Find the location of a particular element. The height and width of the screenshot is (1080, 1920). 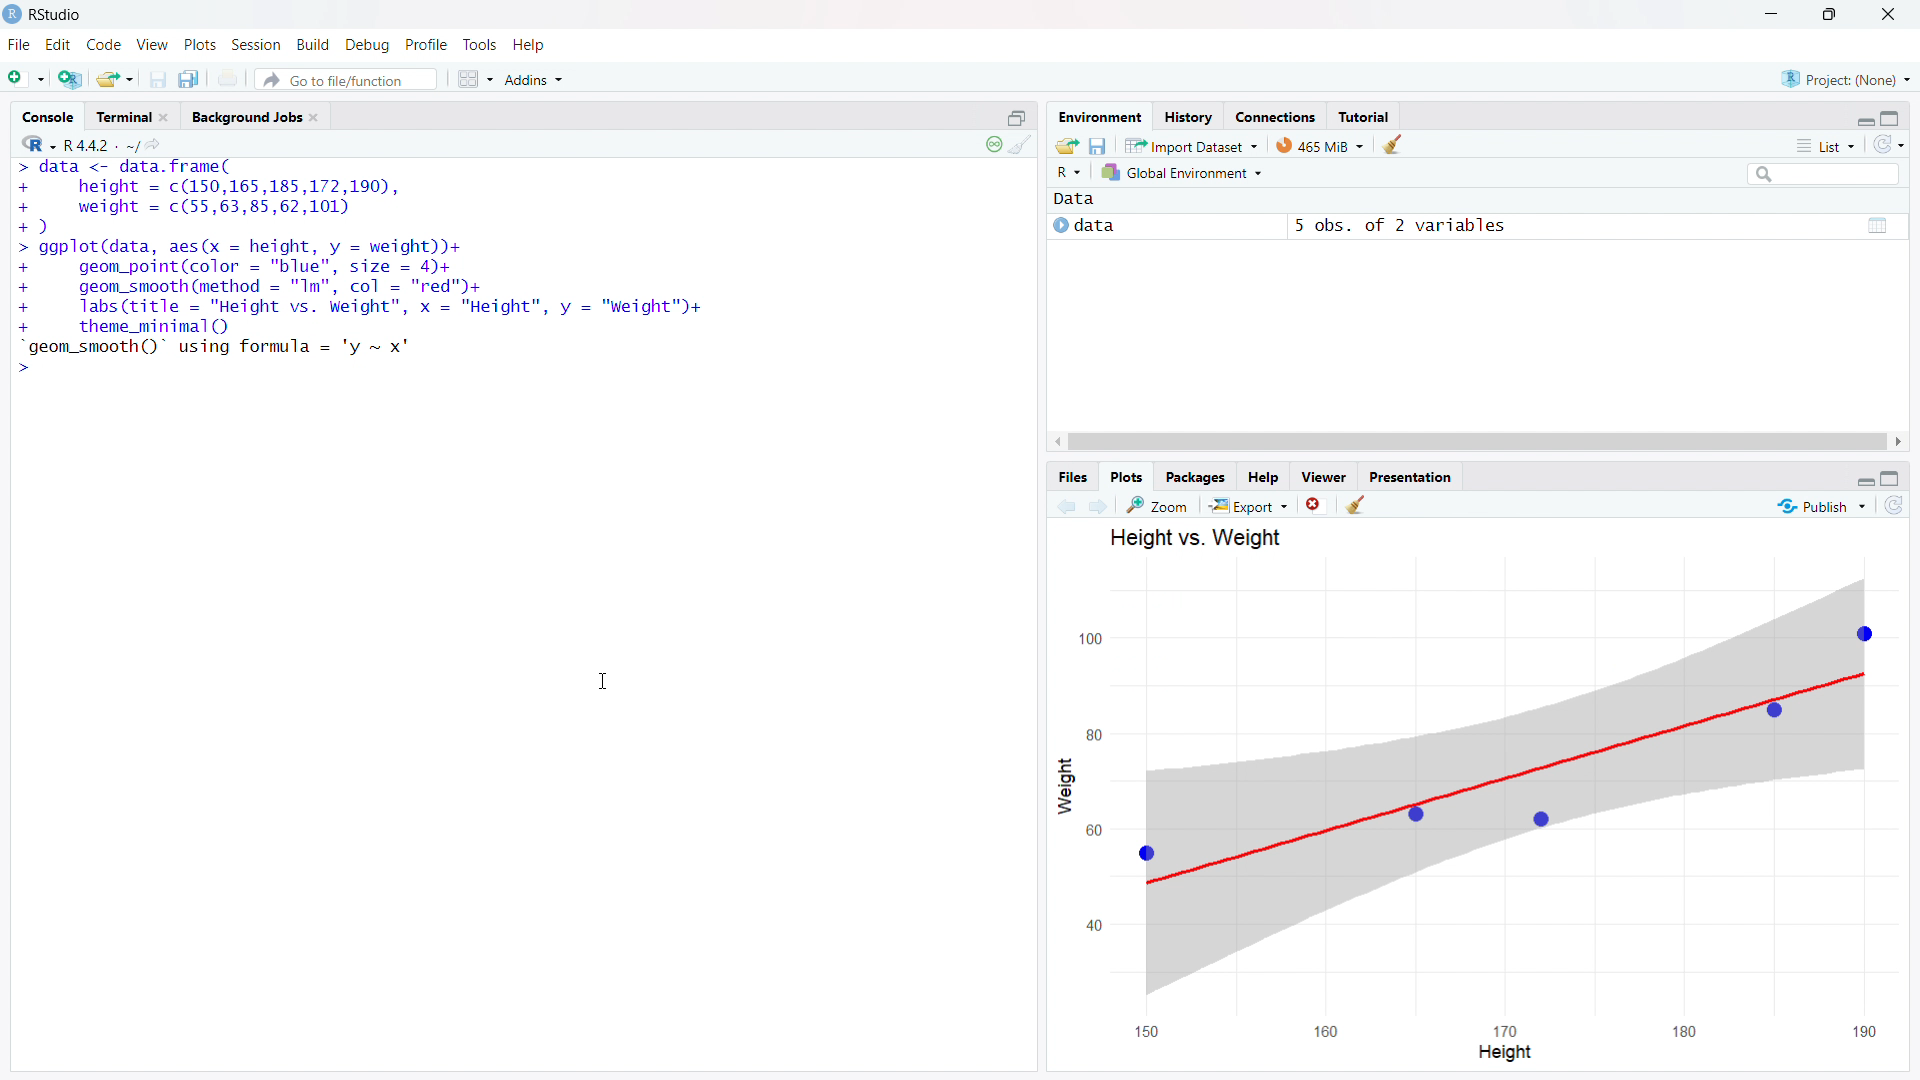

refresh the list of objects is located at coordinates (1888, 144).